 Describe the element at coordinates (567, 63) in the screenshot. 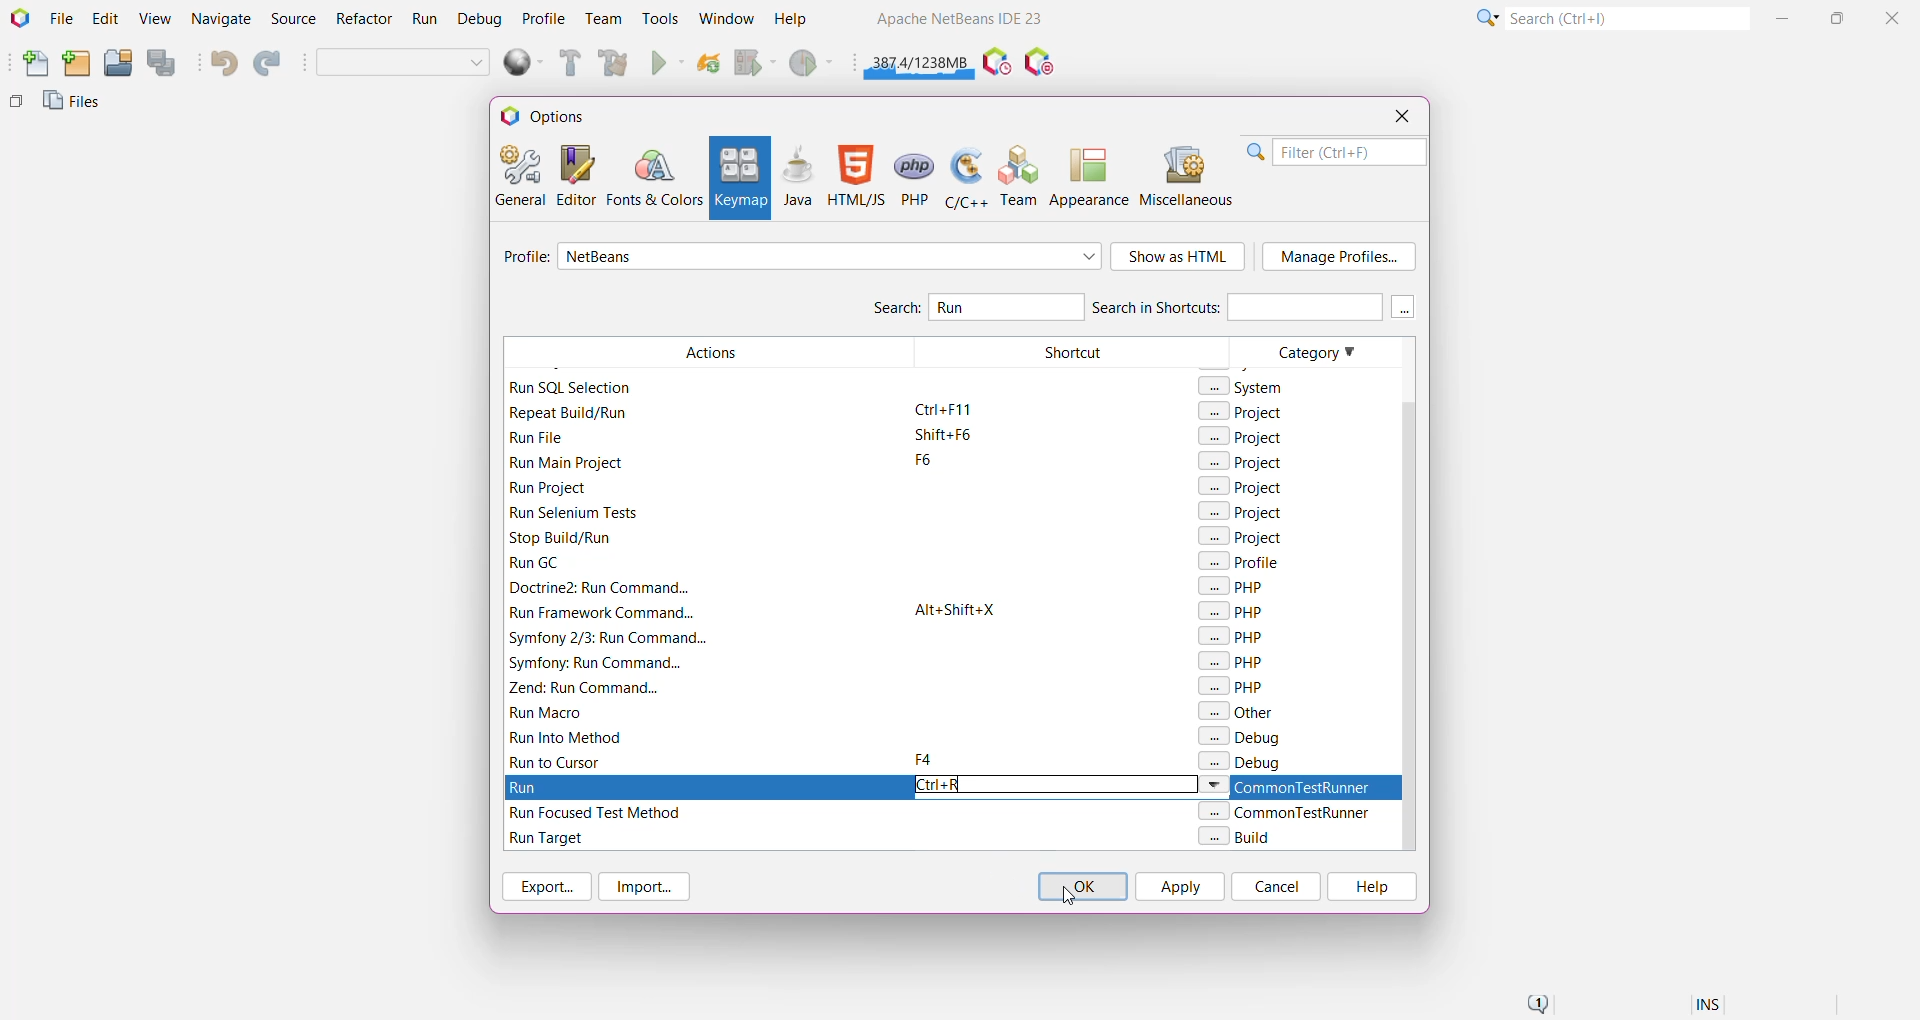

I see `Build Main Project` at that location.